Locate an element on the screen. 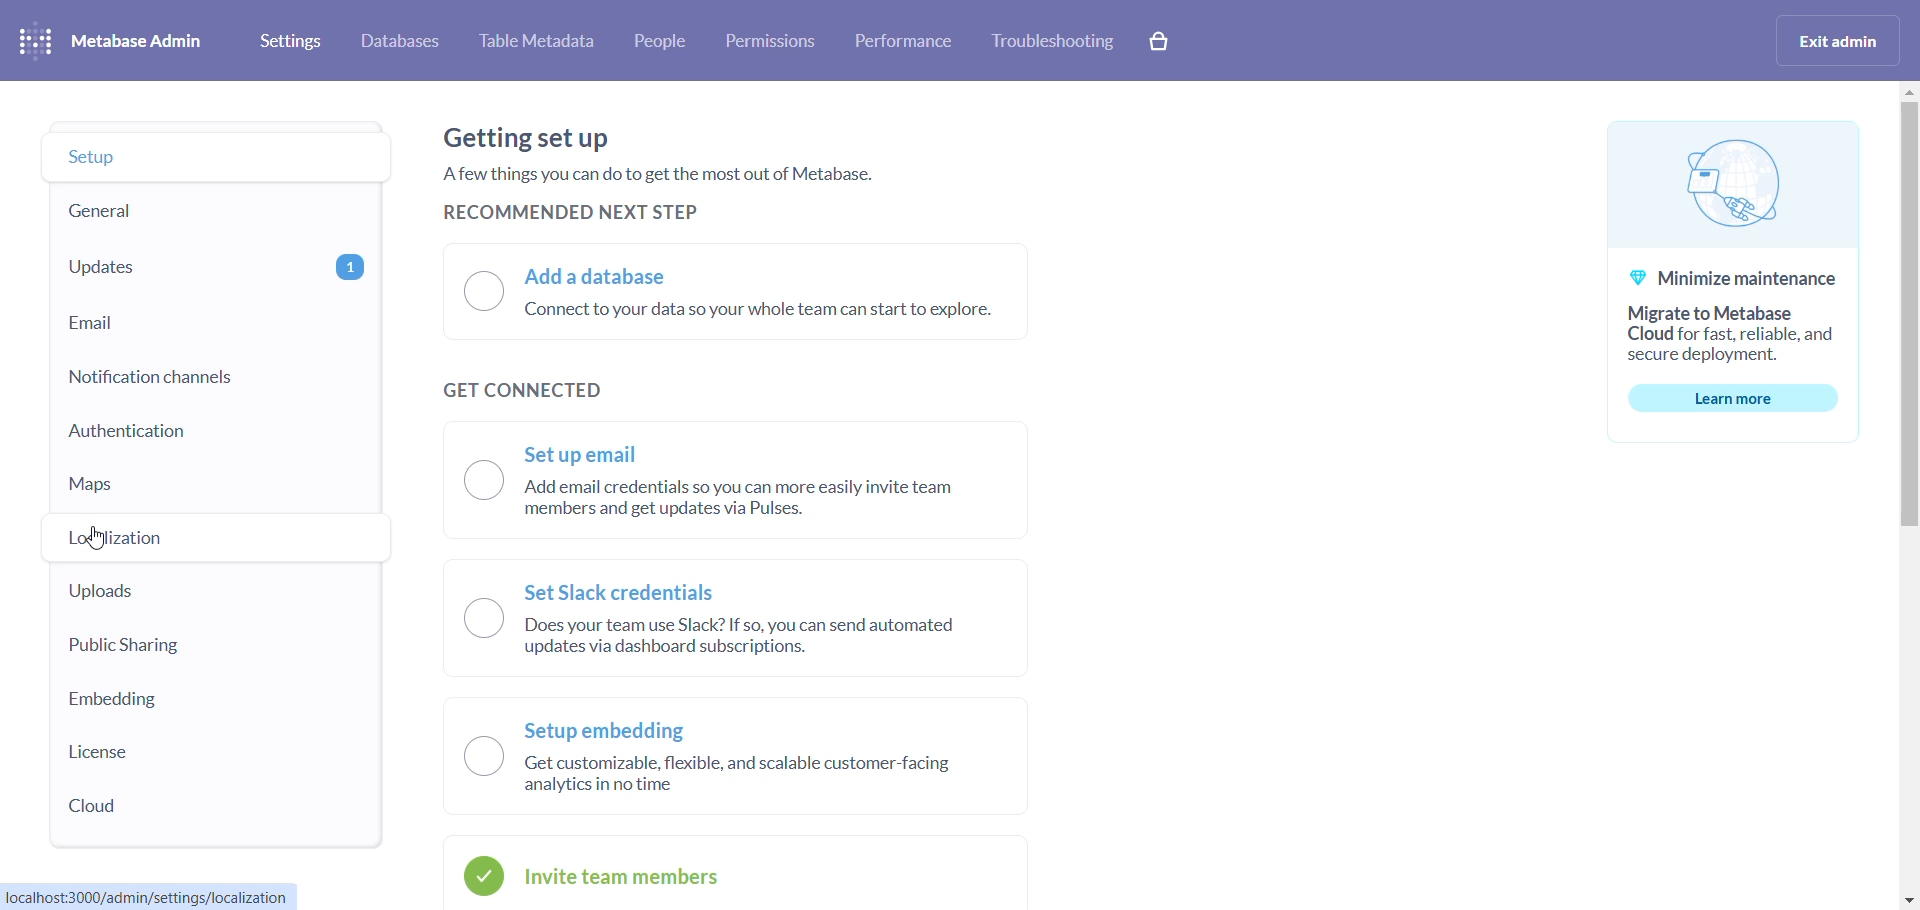 This screenshot has height=910, width=1920. metabase admin is located at coordinates (121, 37).